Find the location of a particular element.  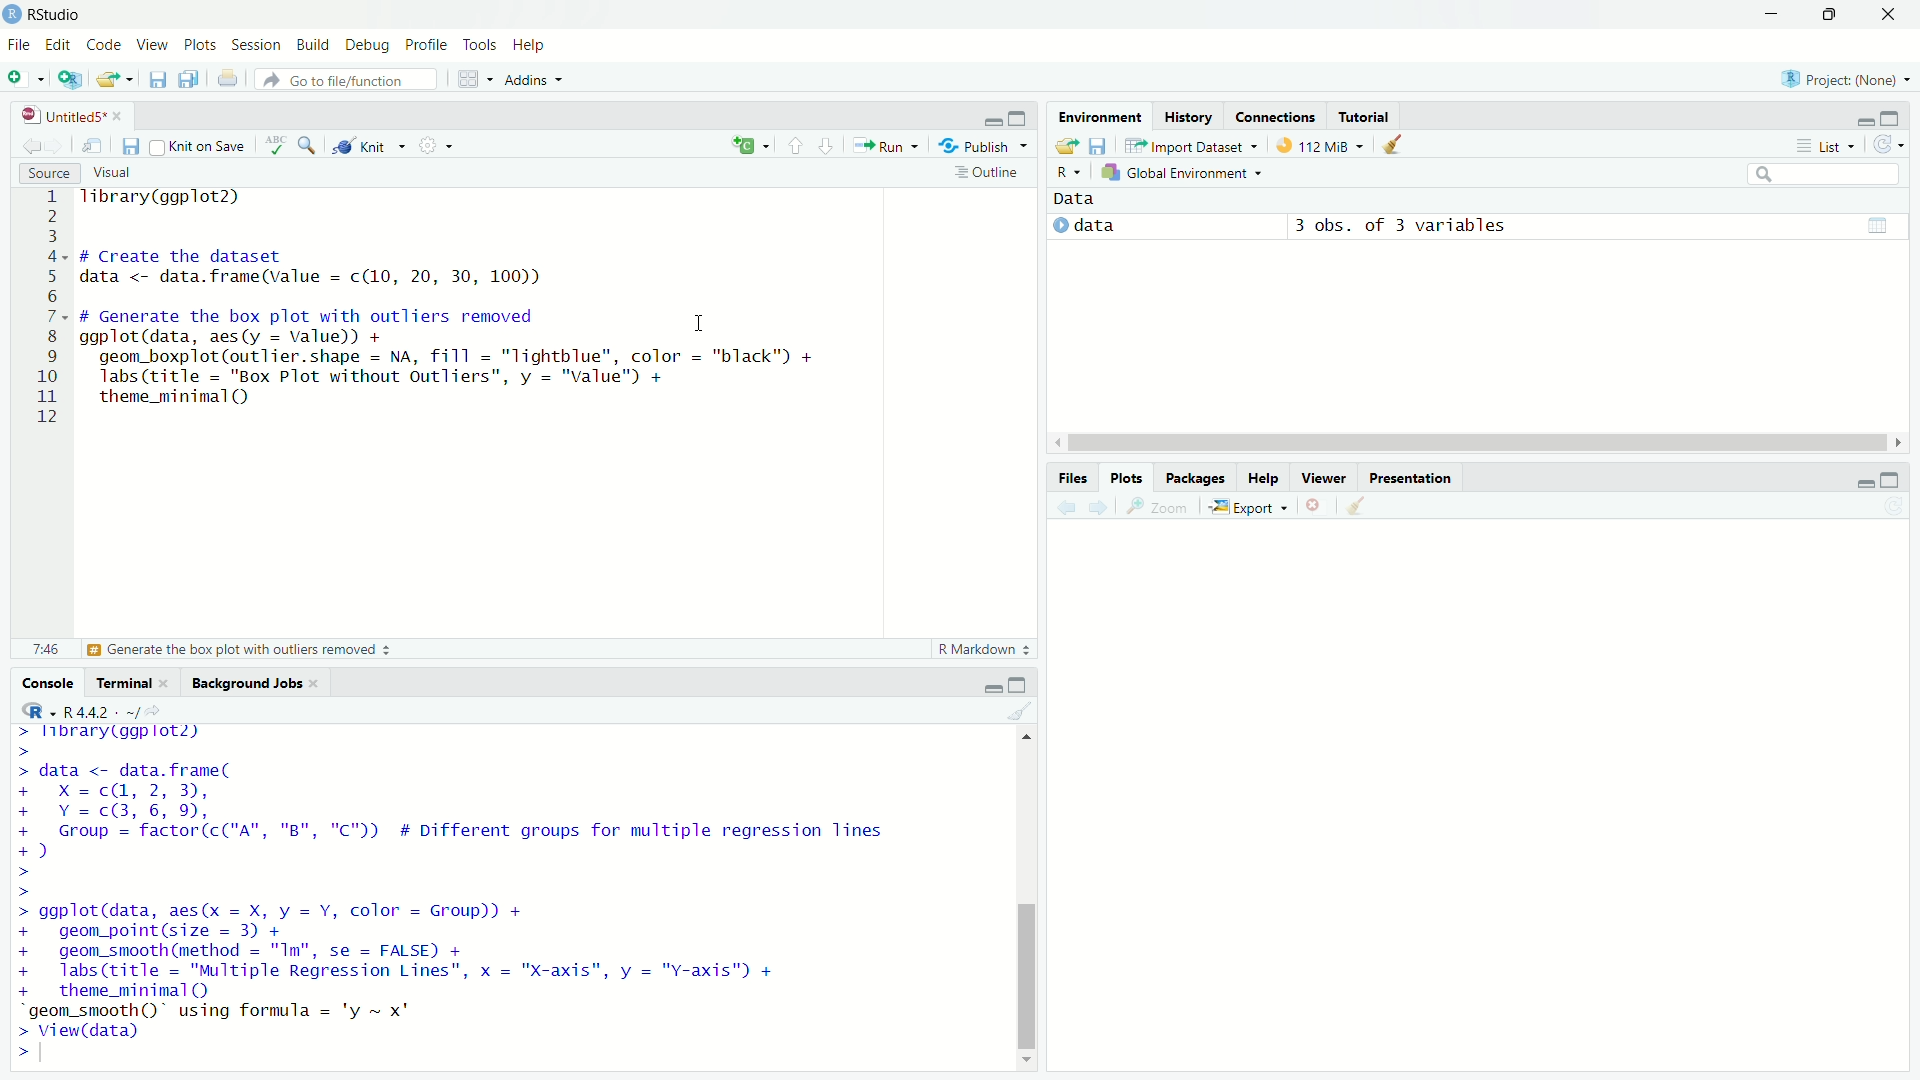

abc is located at coordinates (270, 143).